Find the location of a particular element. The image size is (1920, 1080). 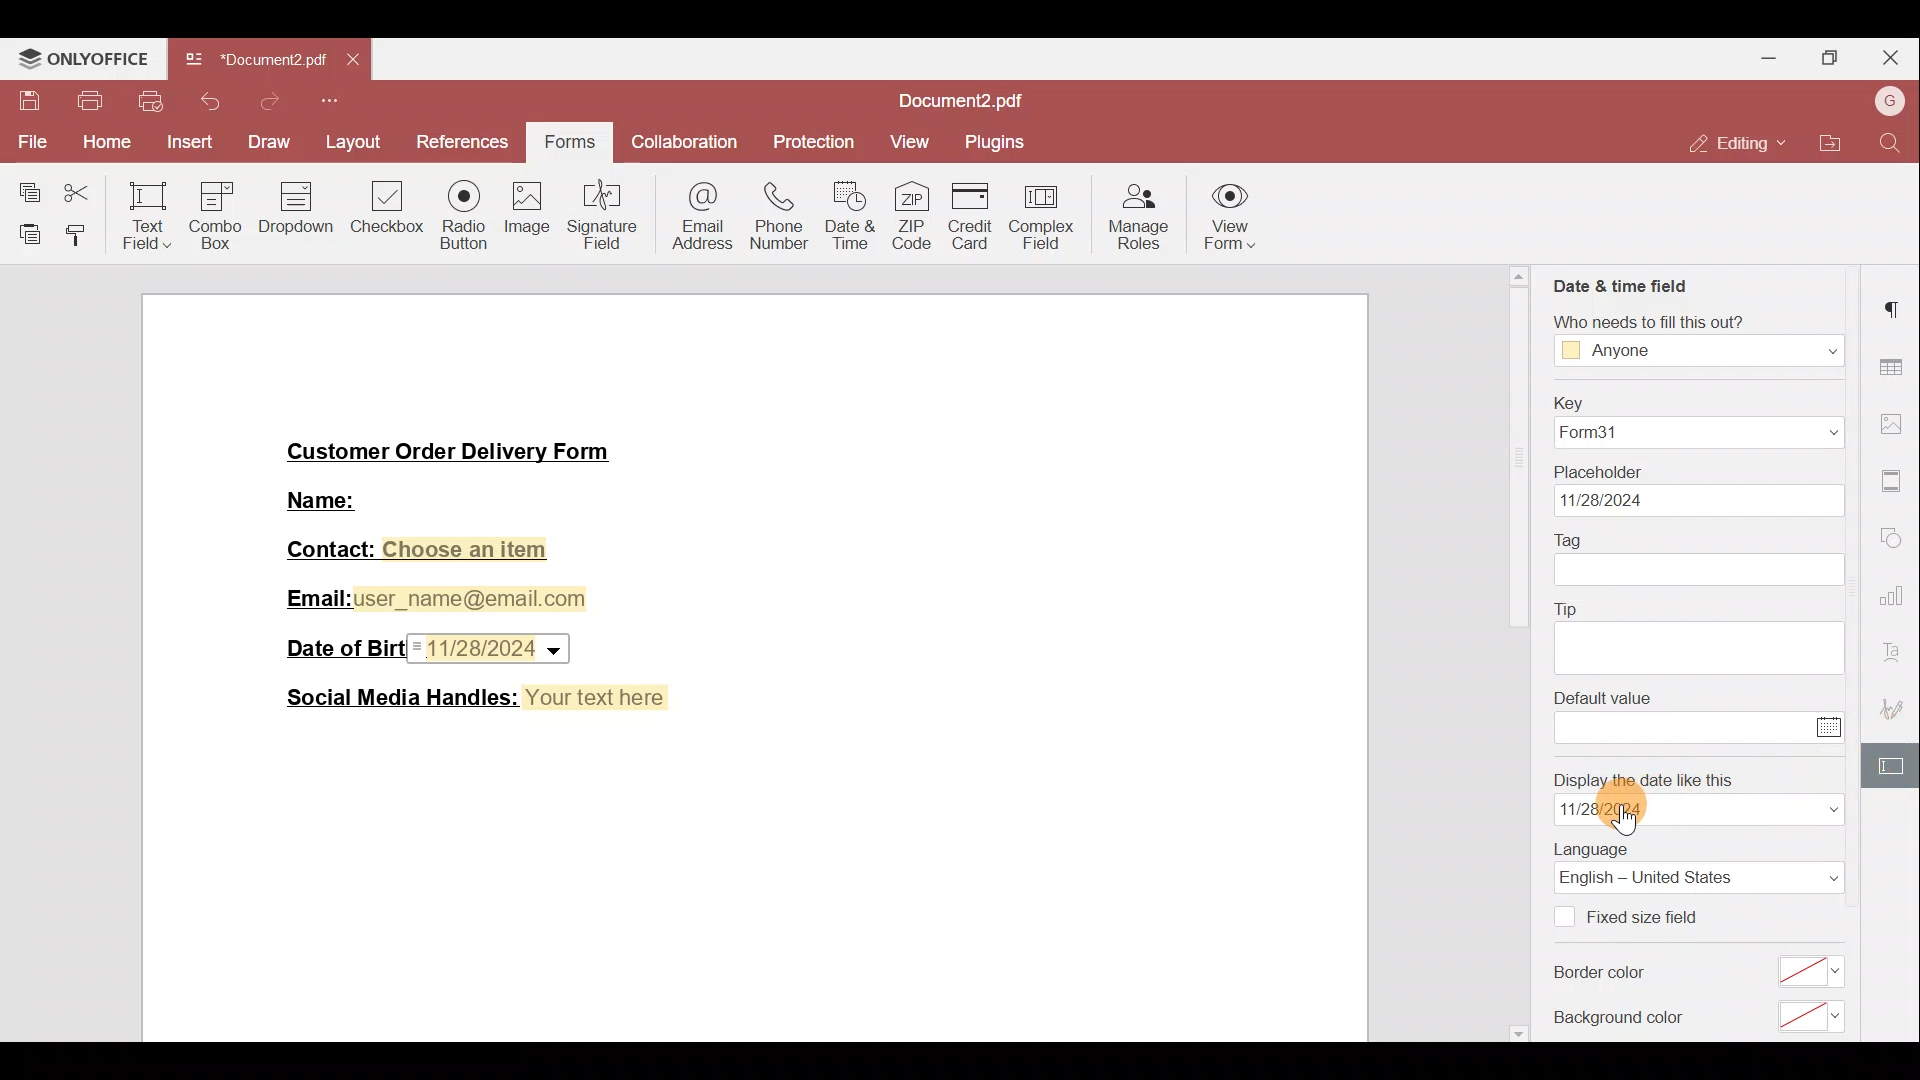

Tag is located at coordinates (1571, 541).